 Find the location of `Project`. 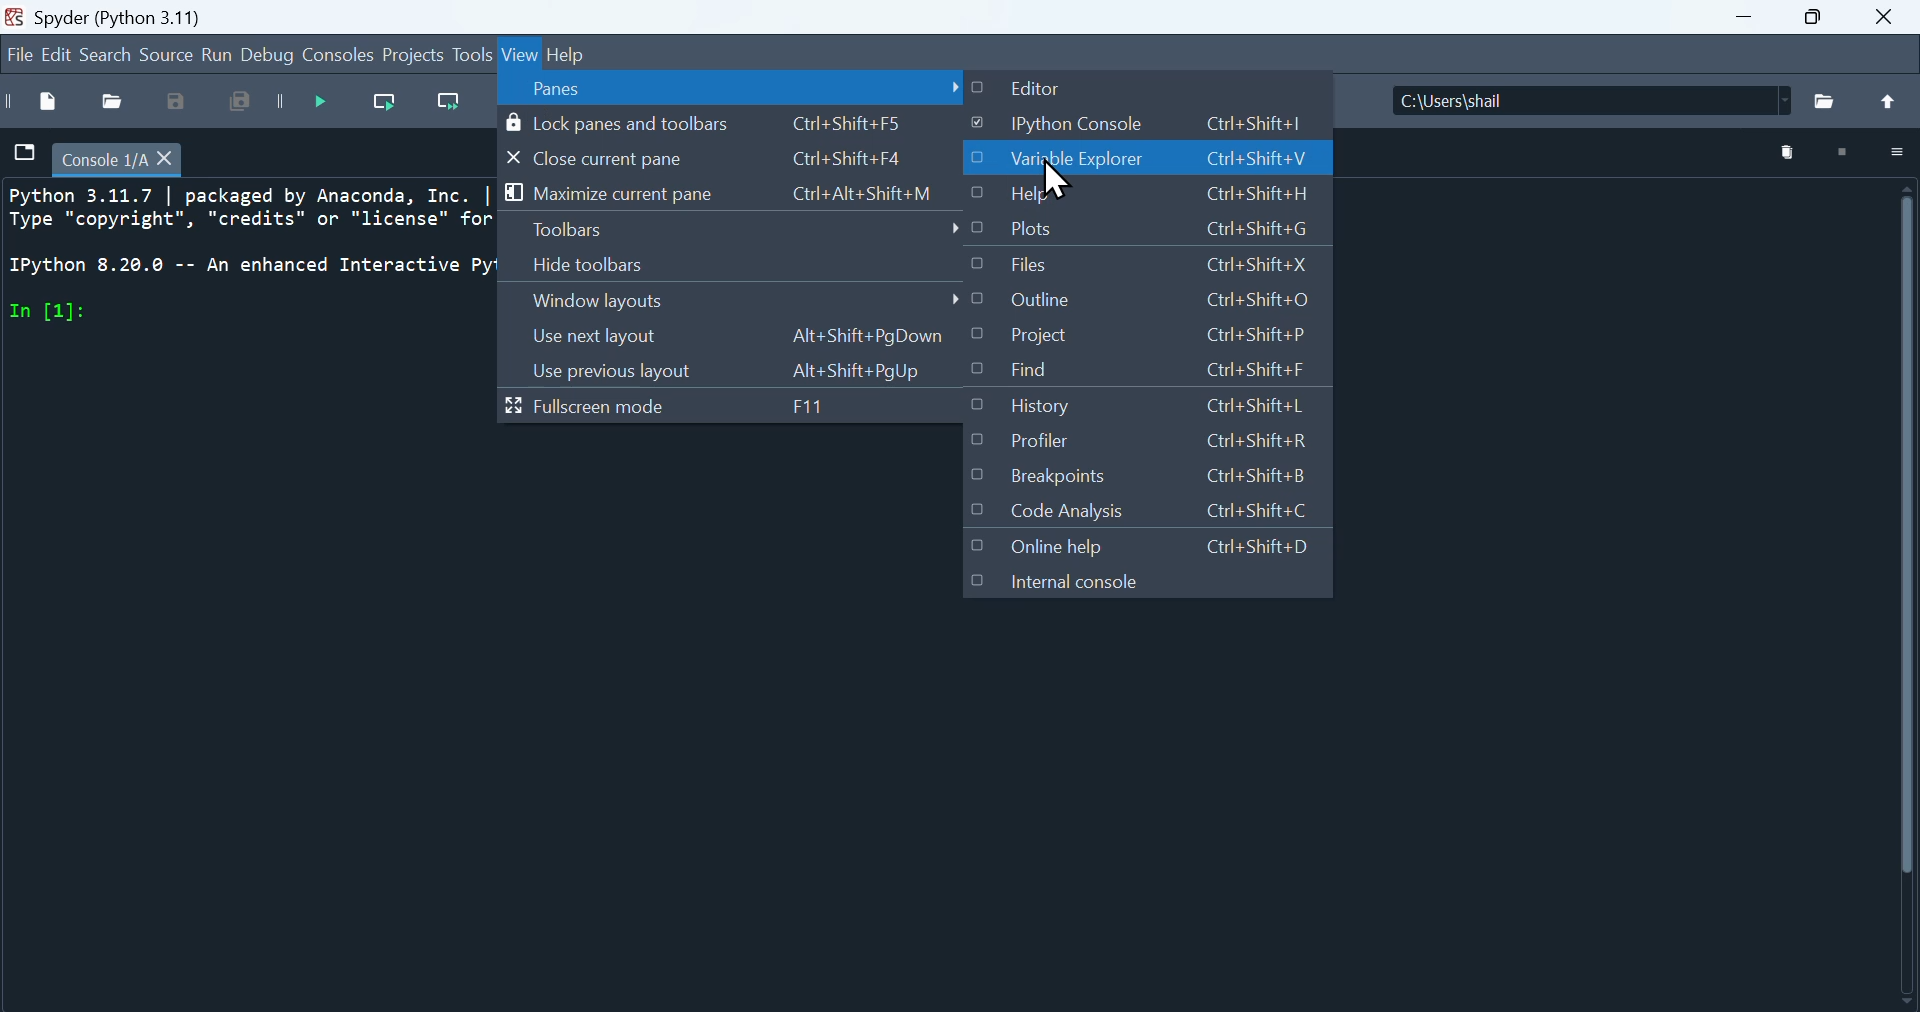

Project is located at coordinates (1148, 331).